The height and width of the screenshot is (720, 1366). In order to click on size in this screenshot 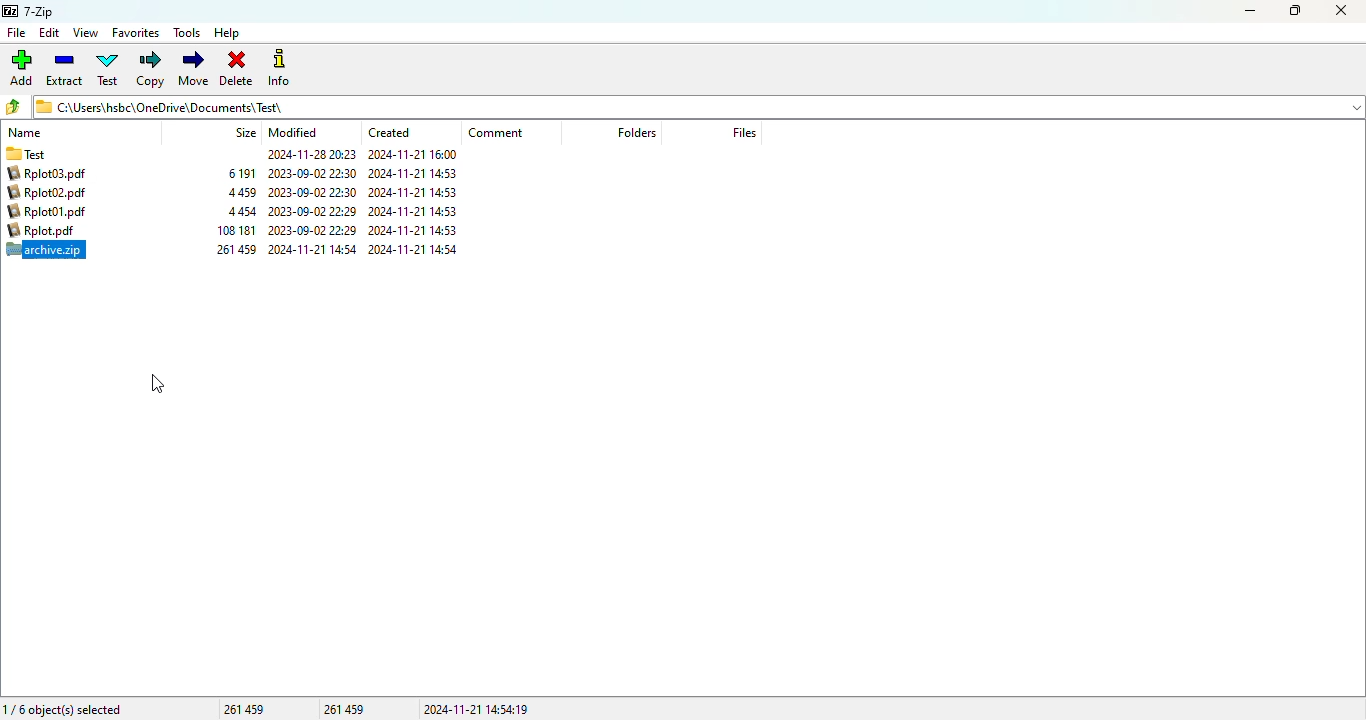, I will do `click(245, 132)`.